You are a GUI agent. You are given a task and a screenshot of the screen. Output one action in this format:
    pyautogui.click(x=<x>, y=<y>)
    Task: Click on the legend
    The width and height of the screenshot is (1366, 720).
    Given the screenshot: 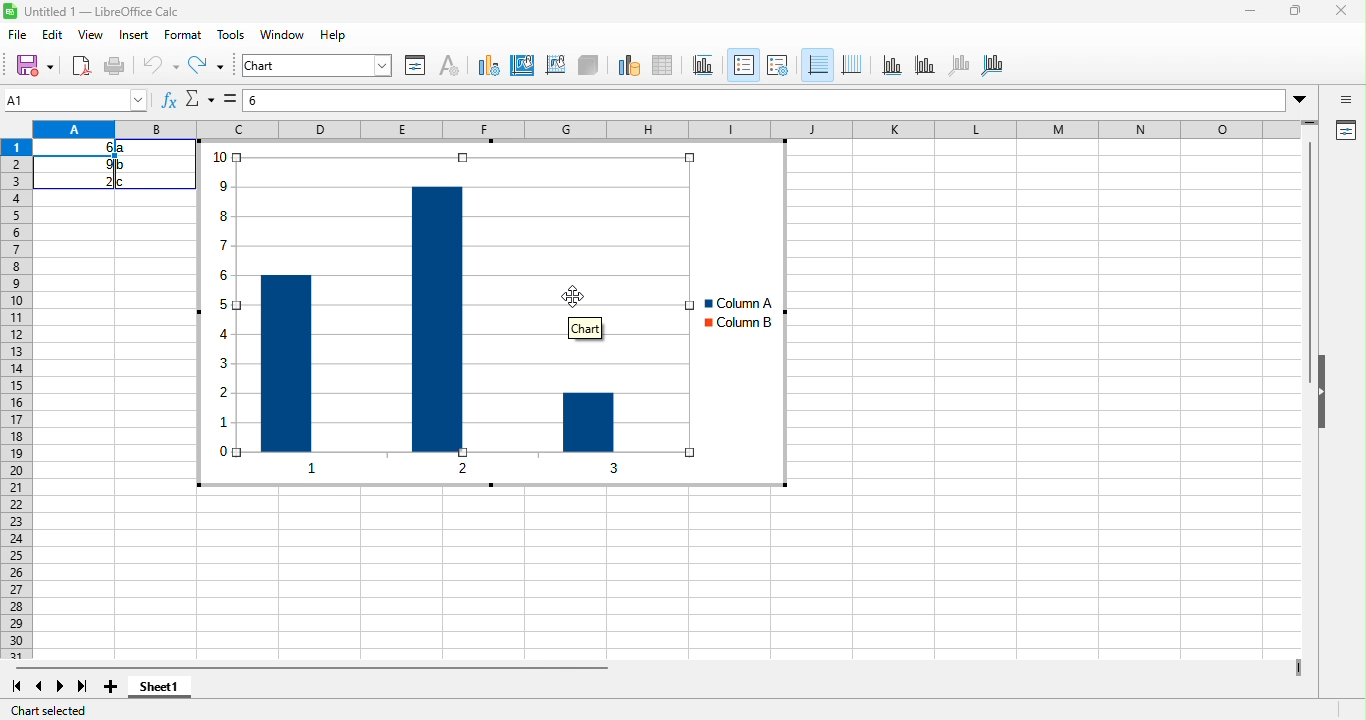 What is the action you would take?
    pyautogui.click(x=743, y=64)
    